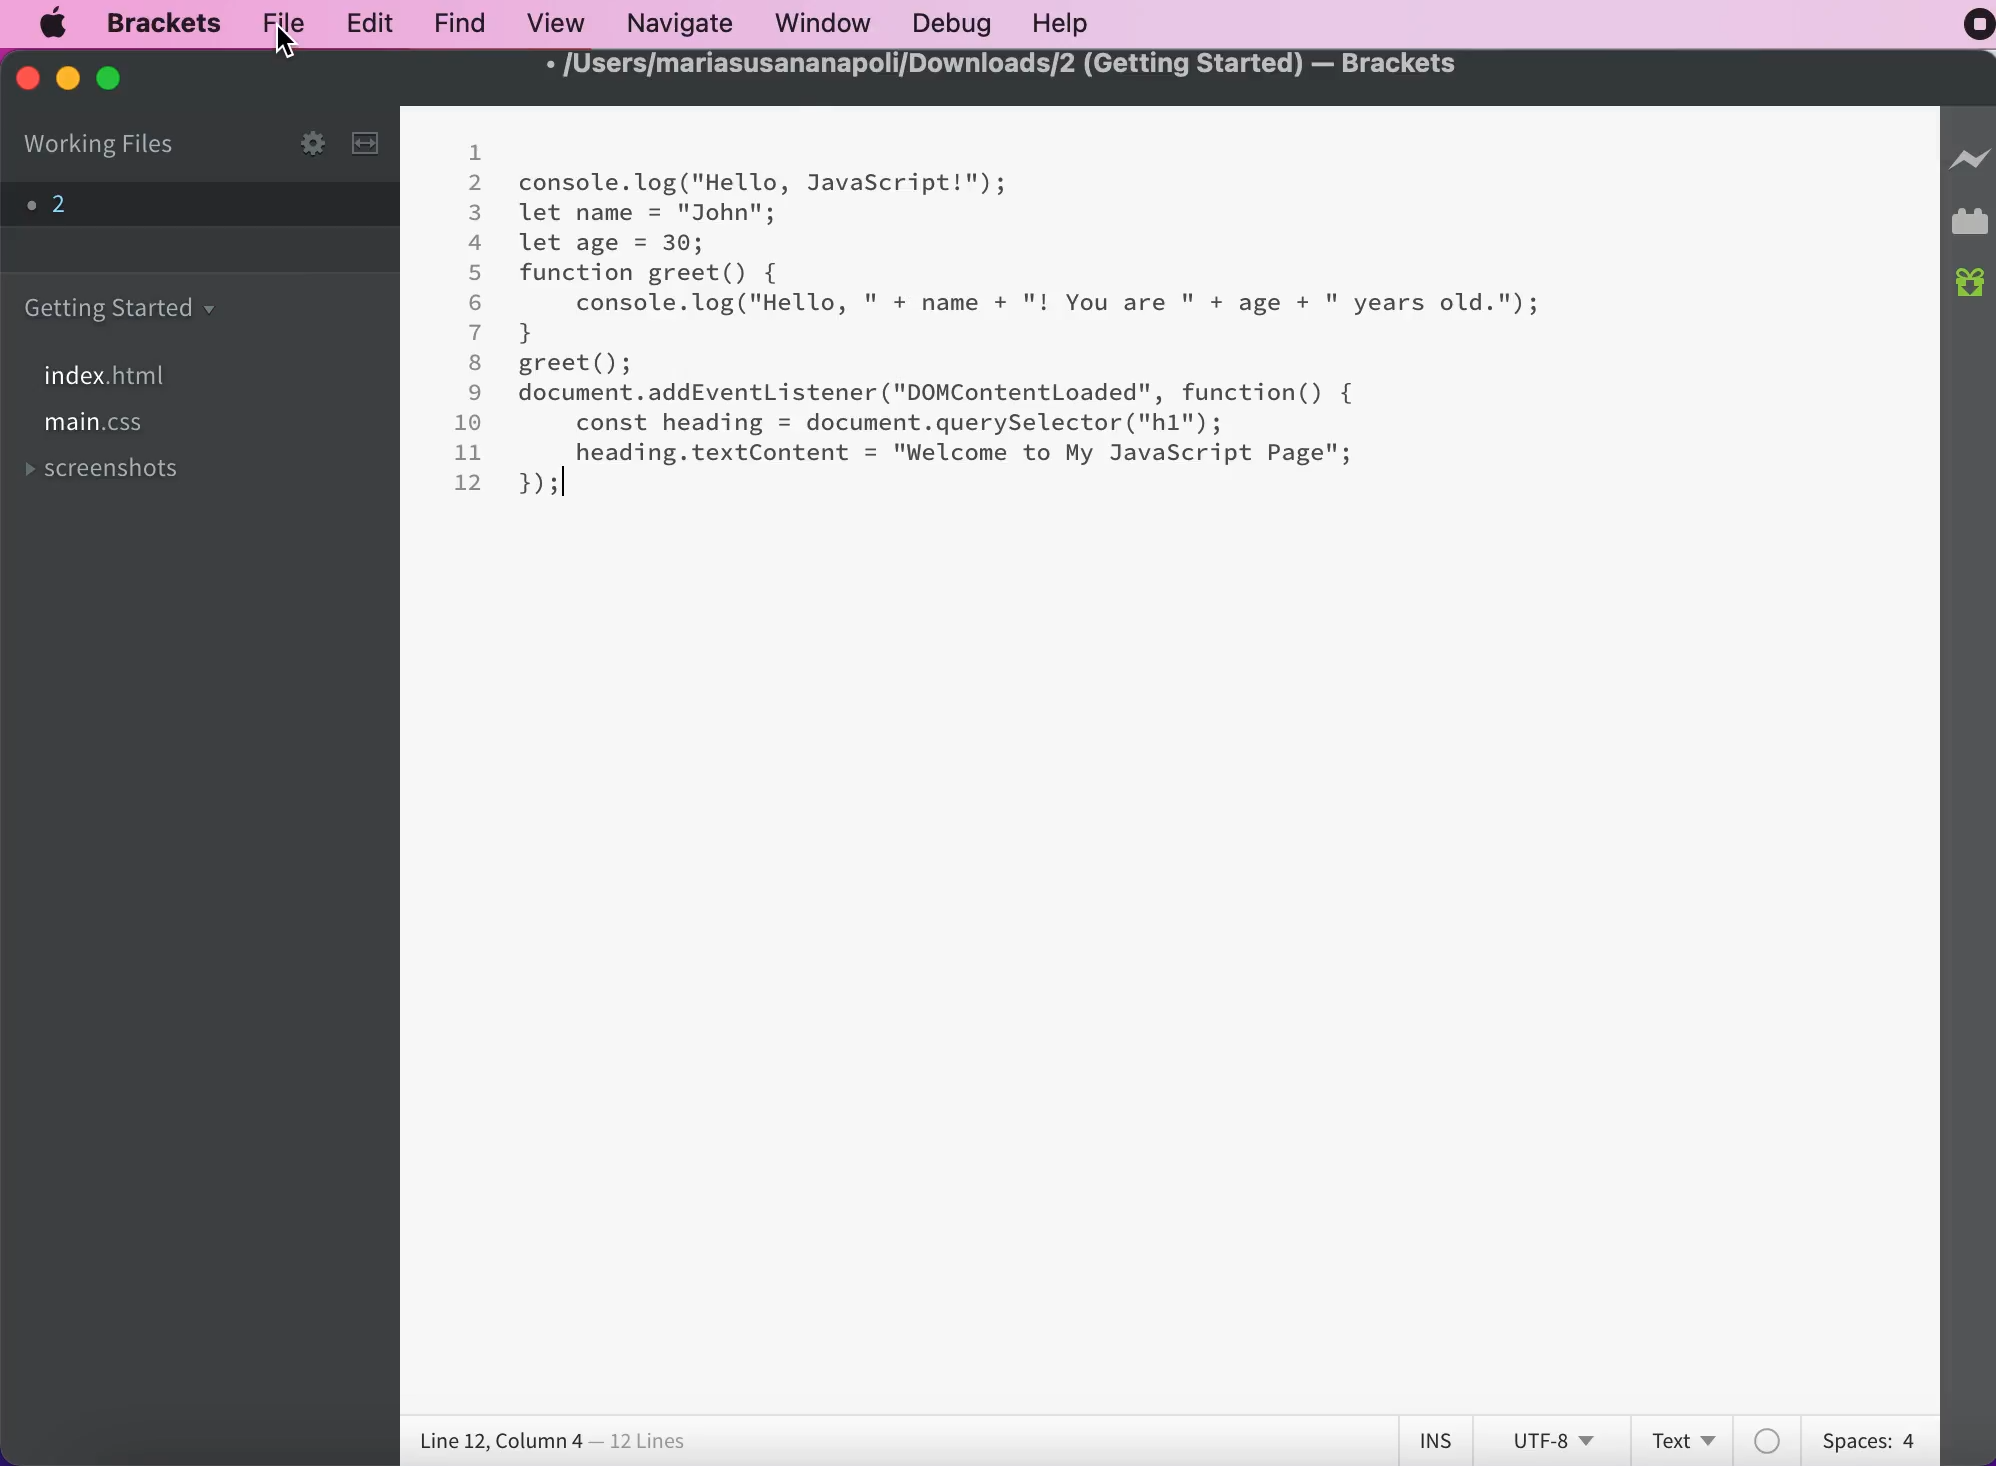 The width and height of the screenshot is (1996, 1466). What do you see at coordinates (476, 362) in the screenshot?
I see `8` at bounding box center [476, 362].